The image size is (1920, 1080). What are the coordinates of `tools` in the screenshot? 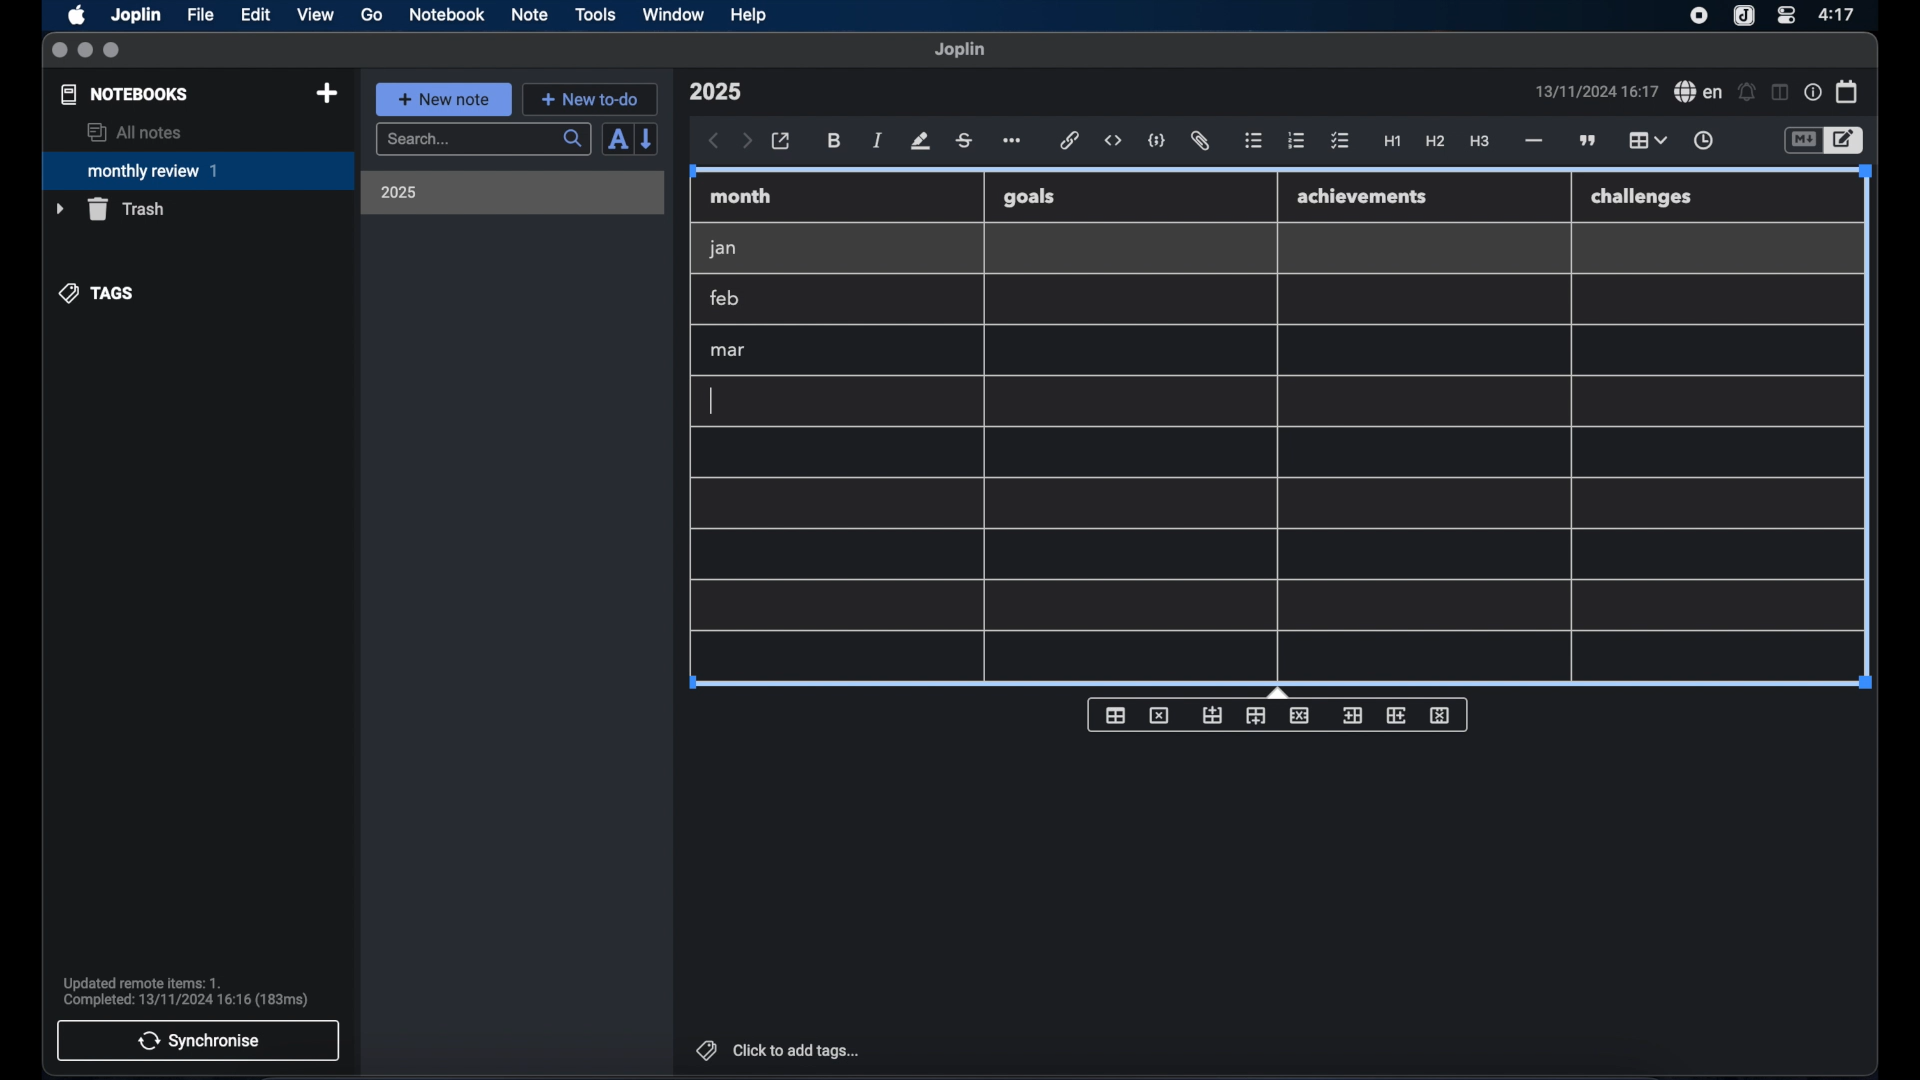 It's located at (595, 14).